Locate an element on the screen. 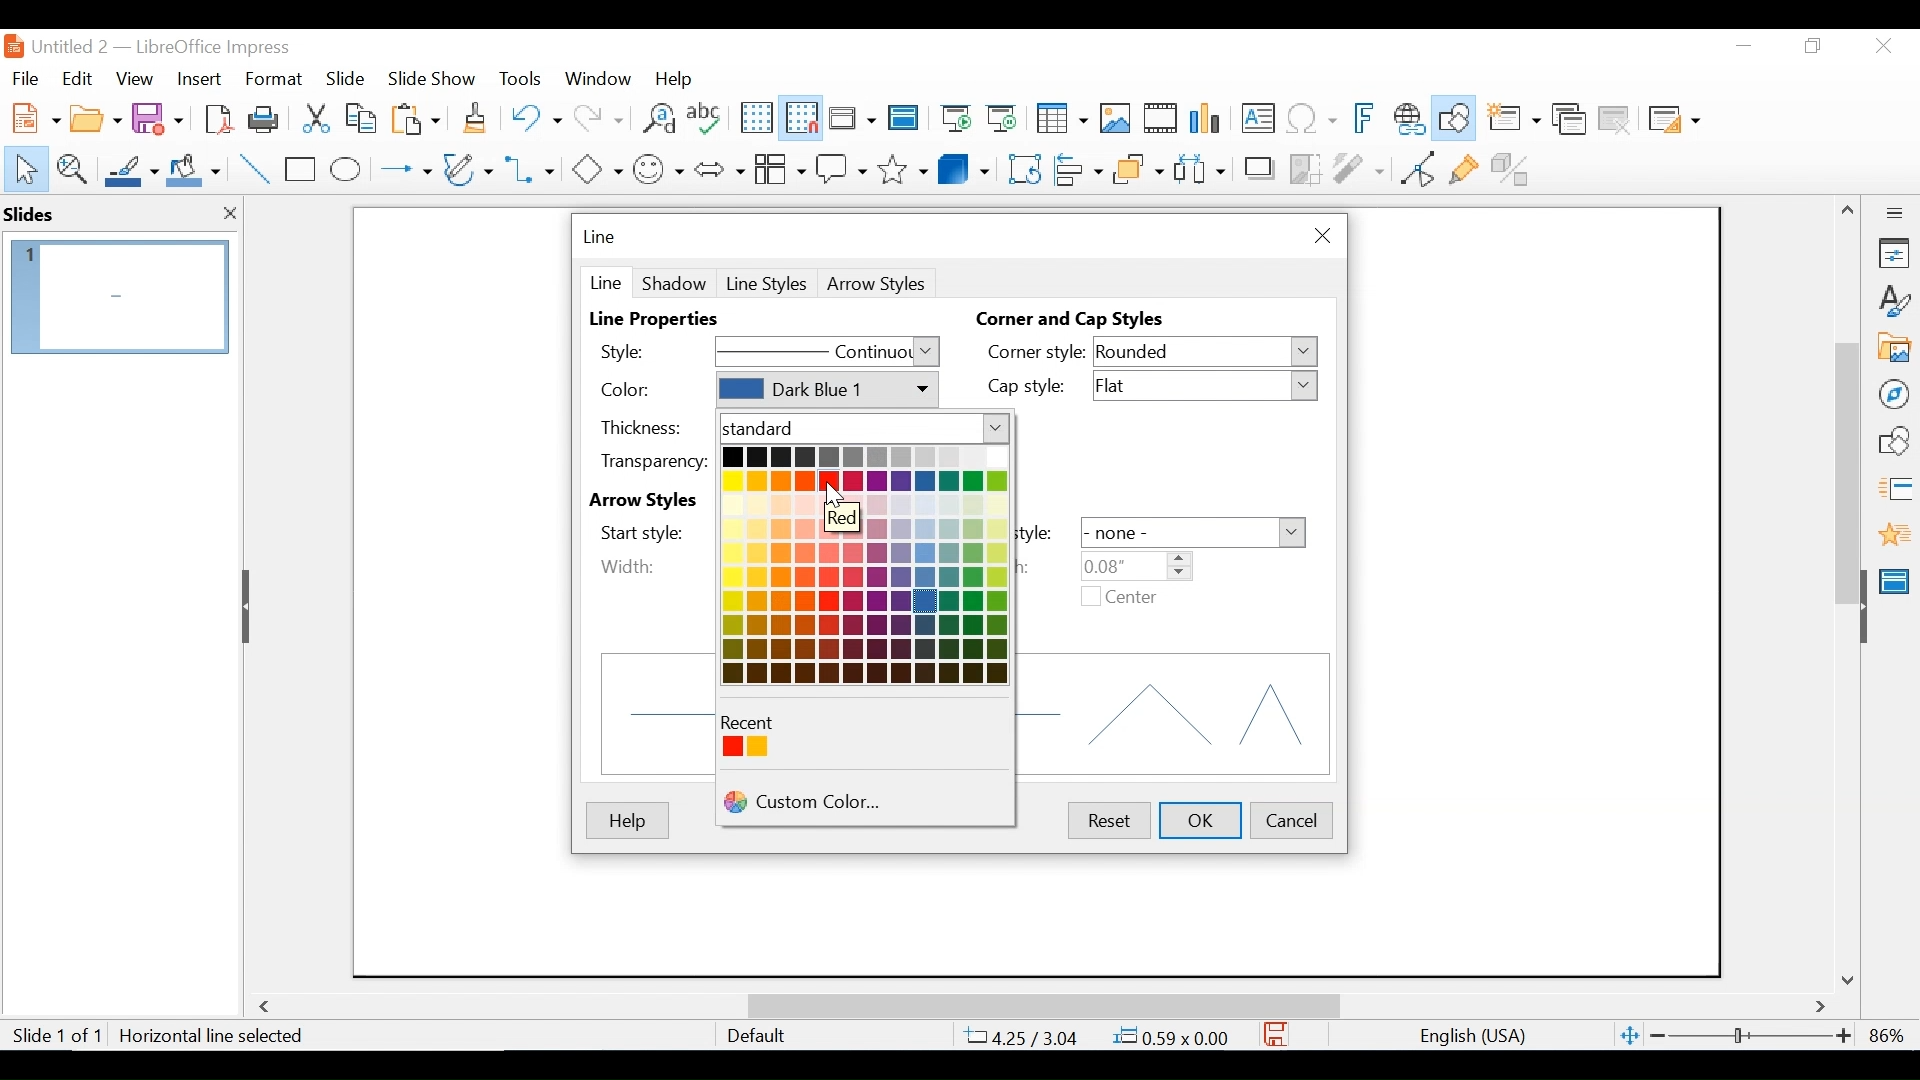 The height and width of the screenshot is (1080, 1920). Paste is located at coordinates (421, 118).